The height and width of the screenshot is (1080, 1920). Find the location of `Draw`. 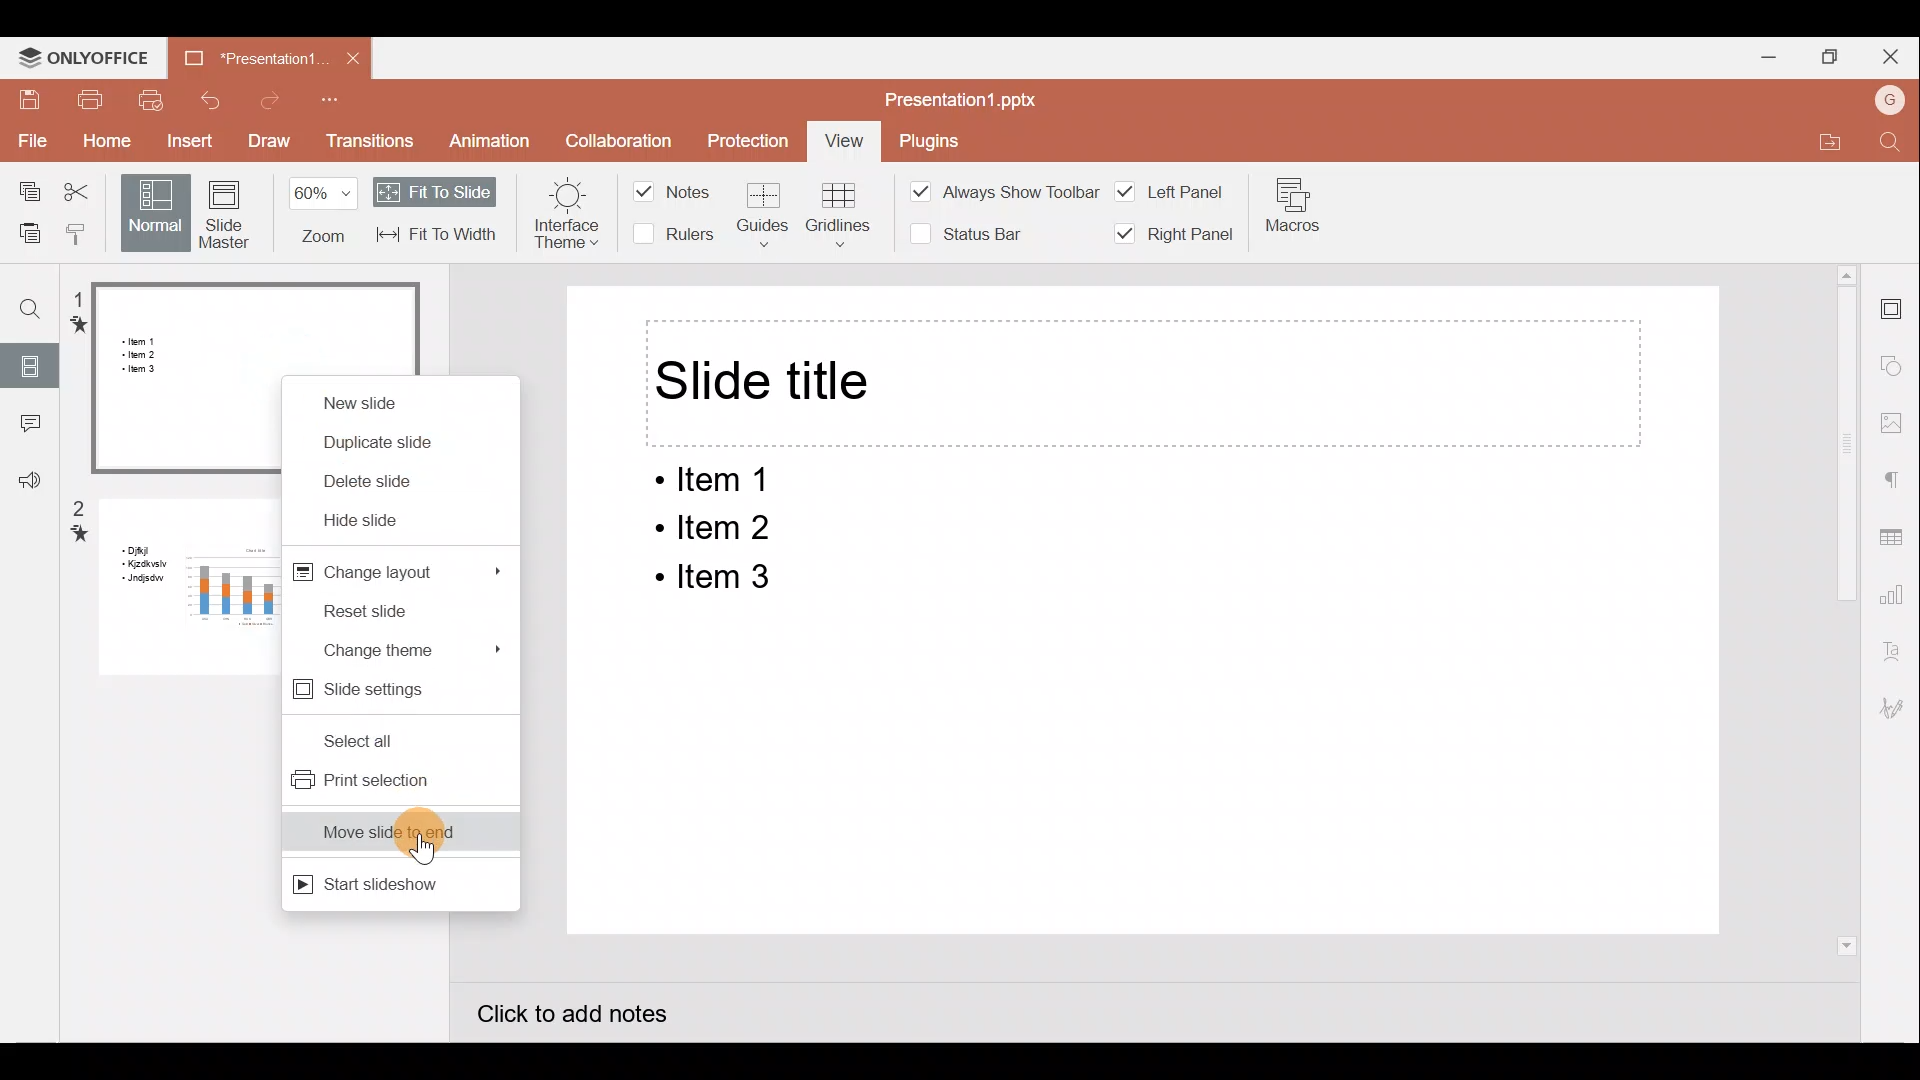

Draw is located at coordinates (266, 137).